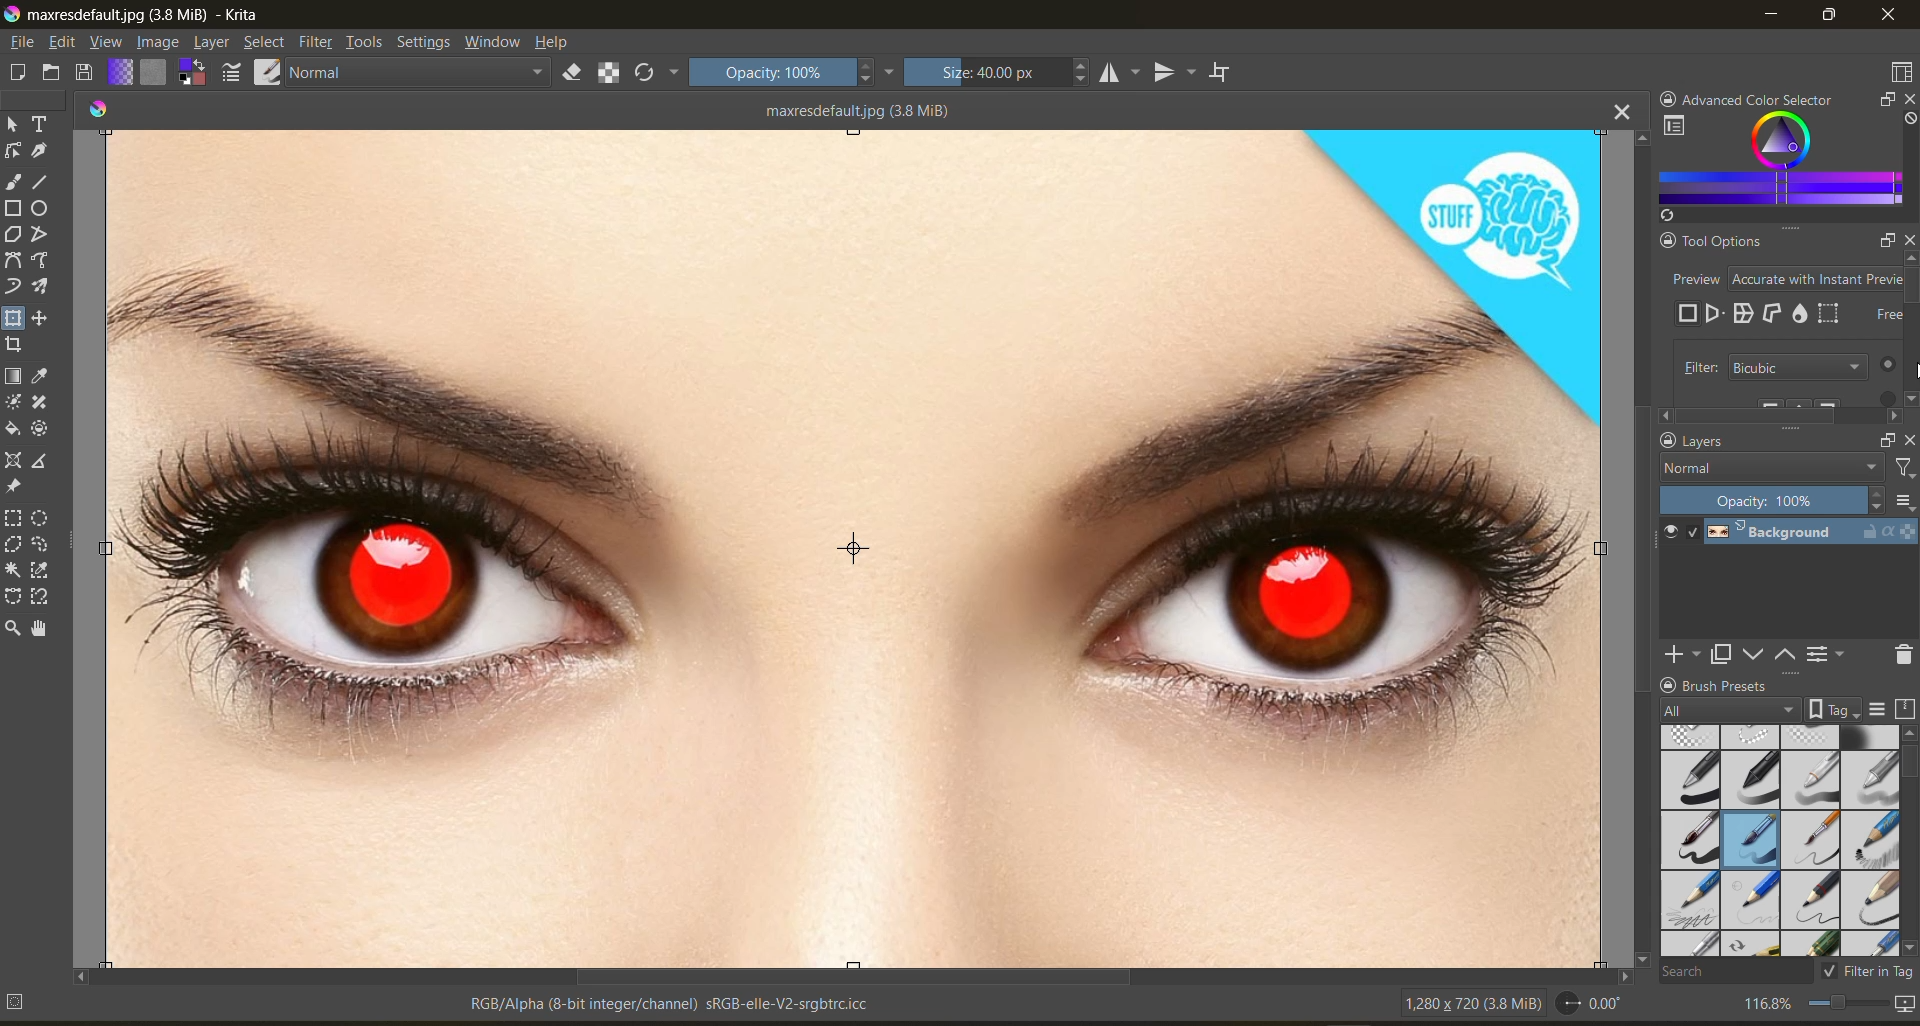 The width and height of the screenshot is (1920, 1026). I want to click on rotate canvas, so click(1595, 1007).